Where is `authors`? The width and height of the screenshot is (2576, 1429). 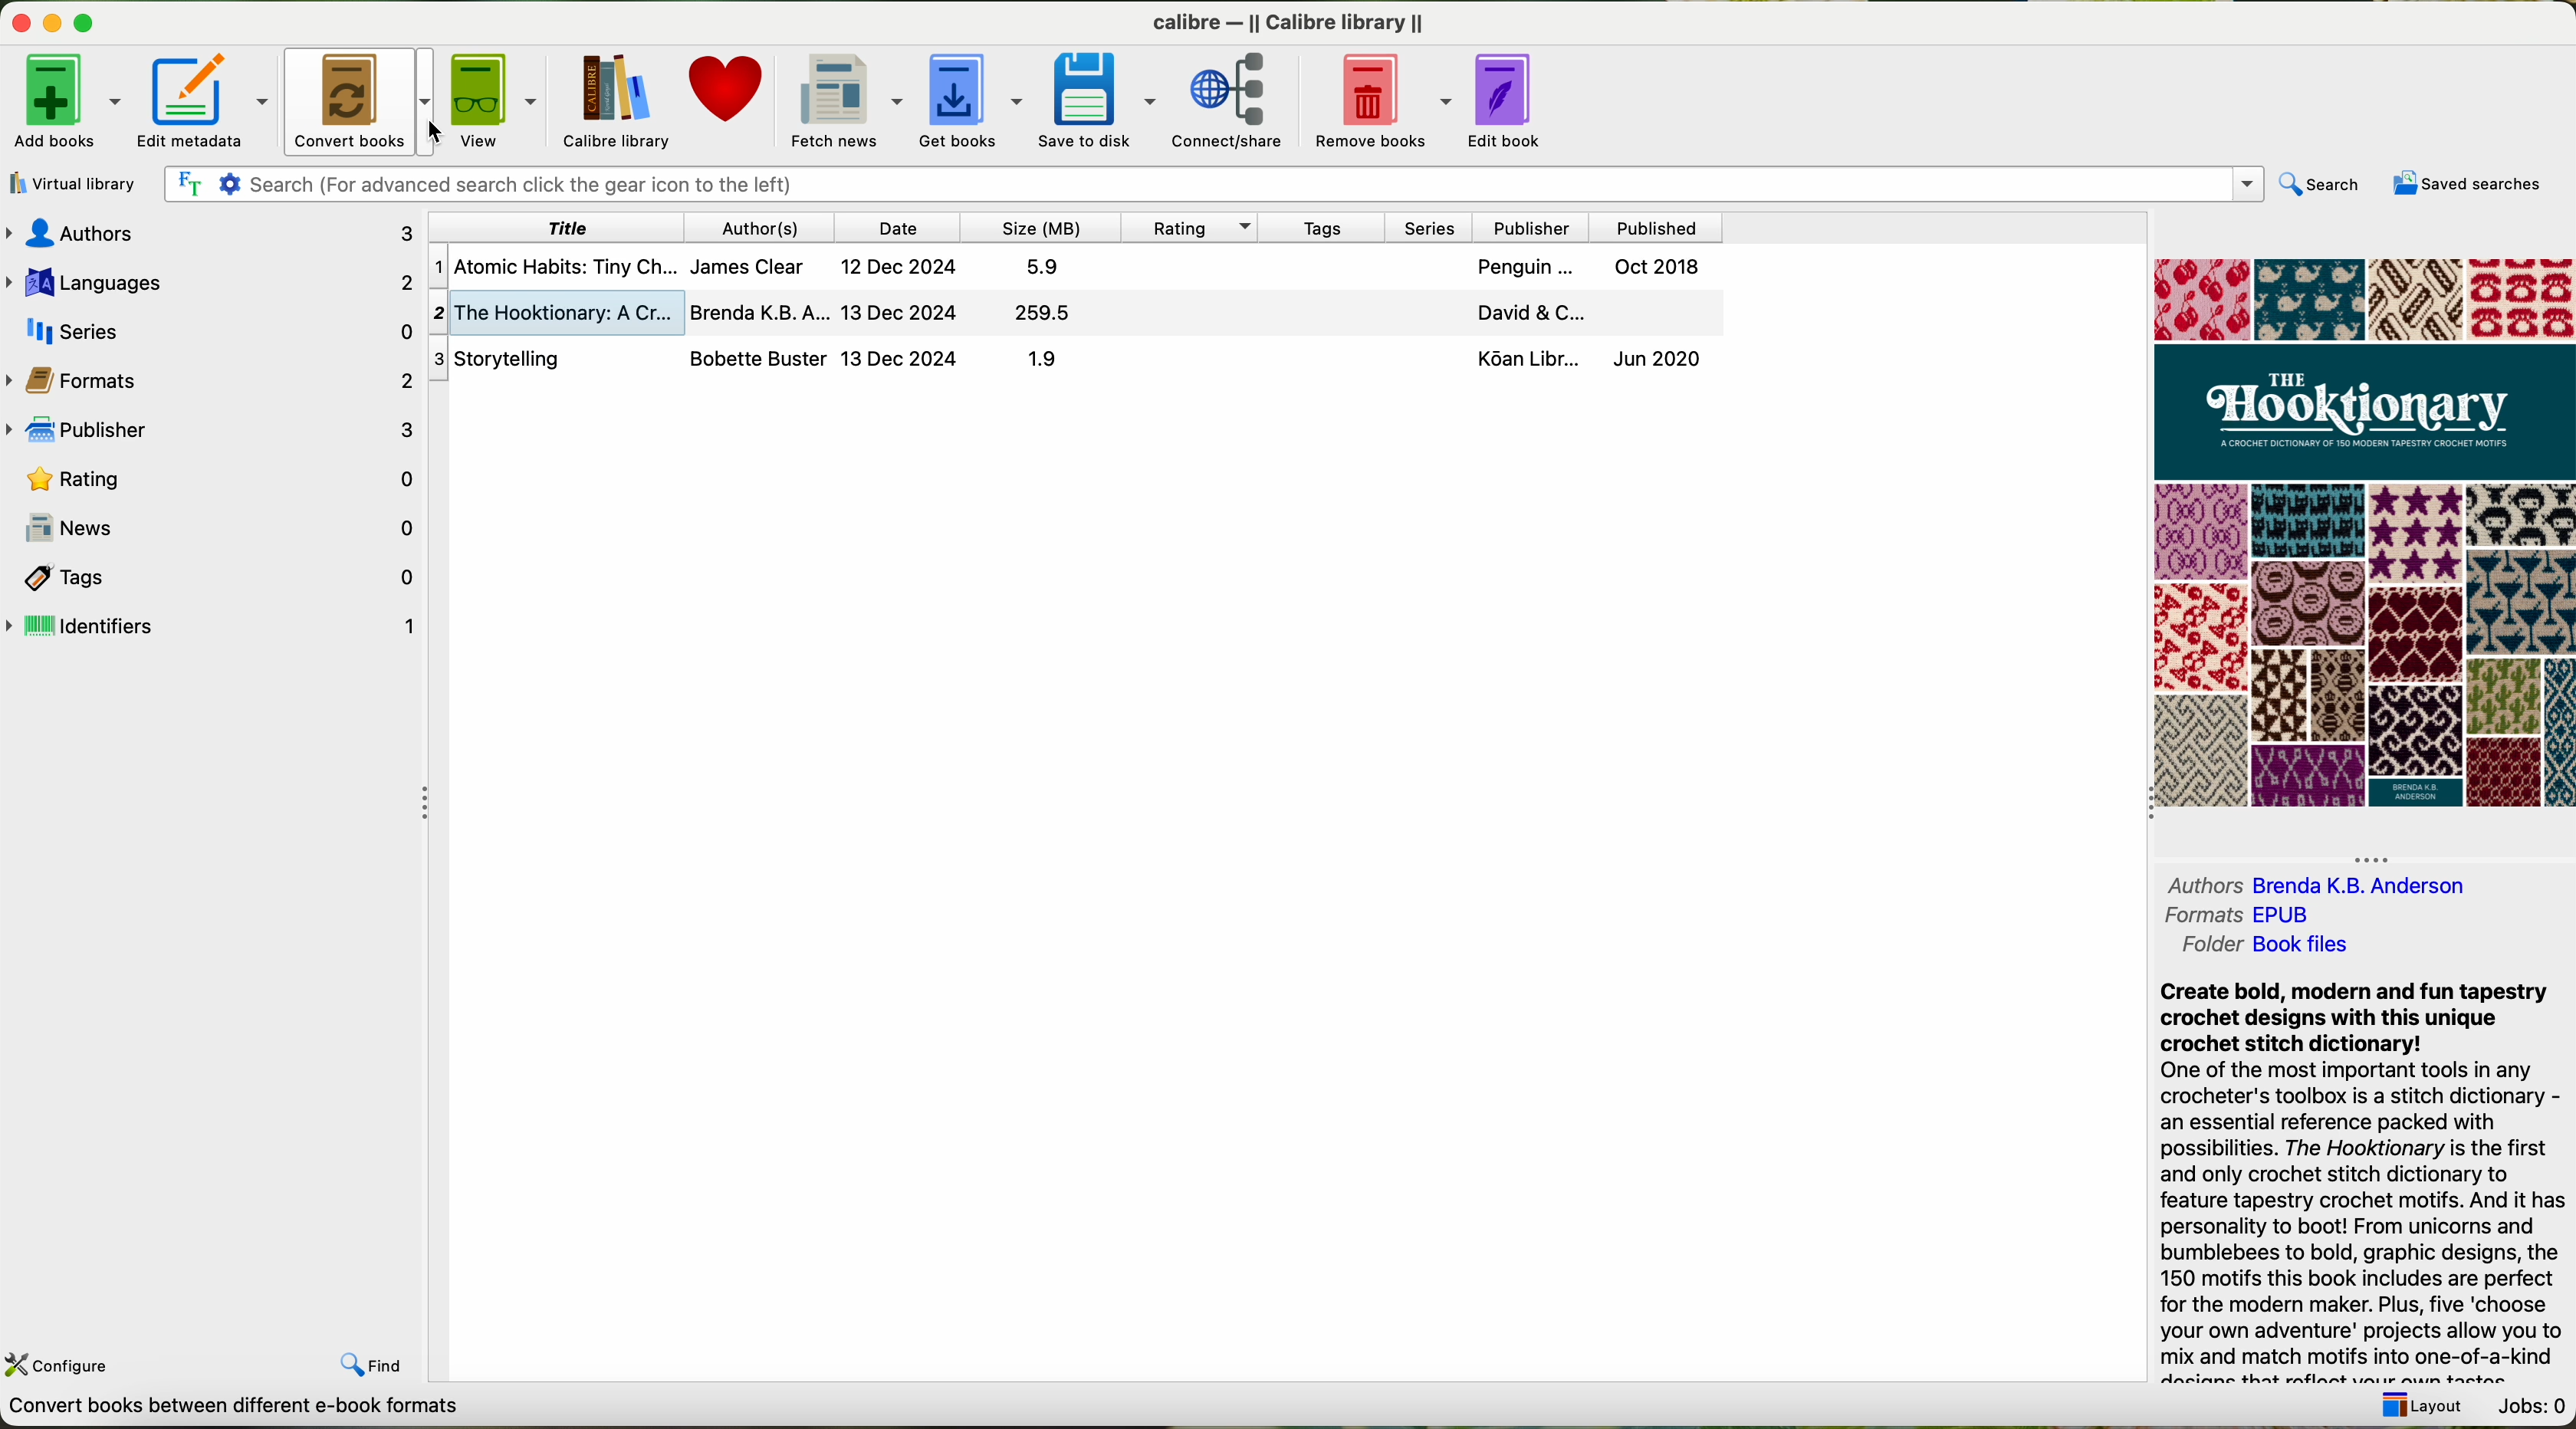 authors is located at coordinates (2199, 885).